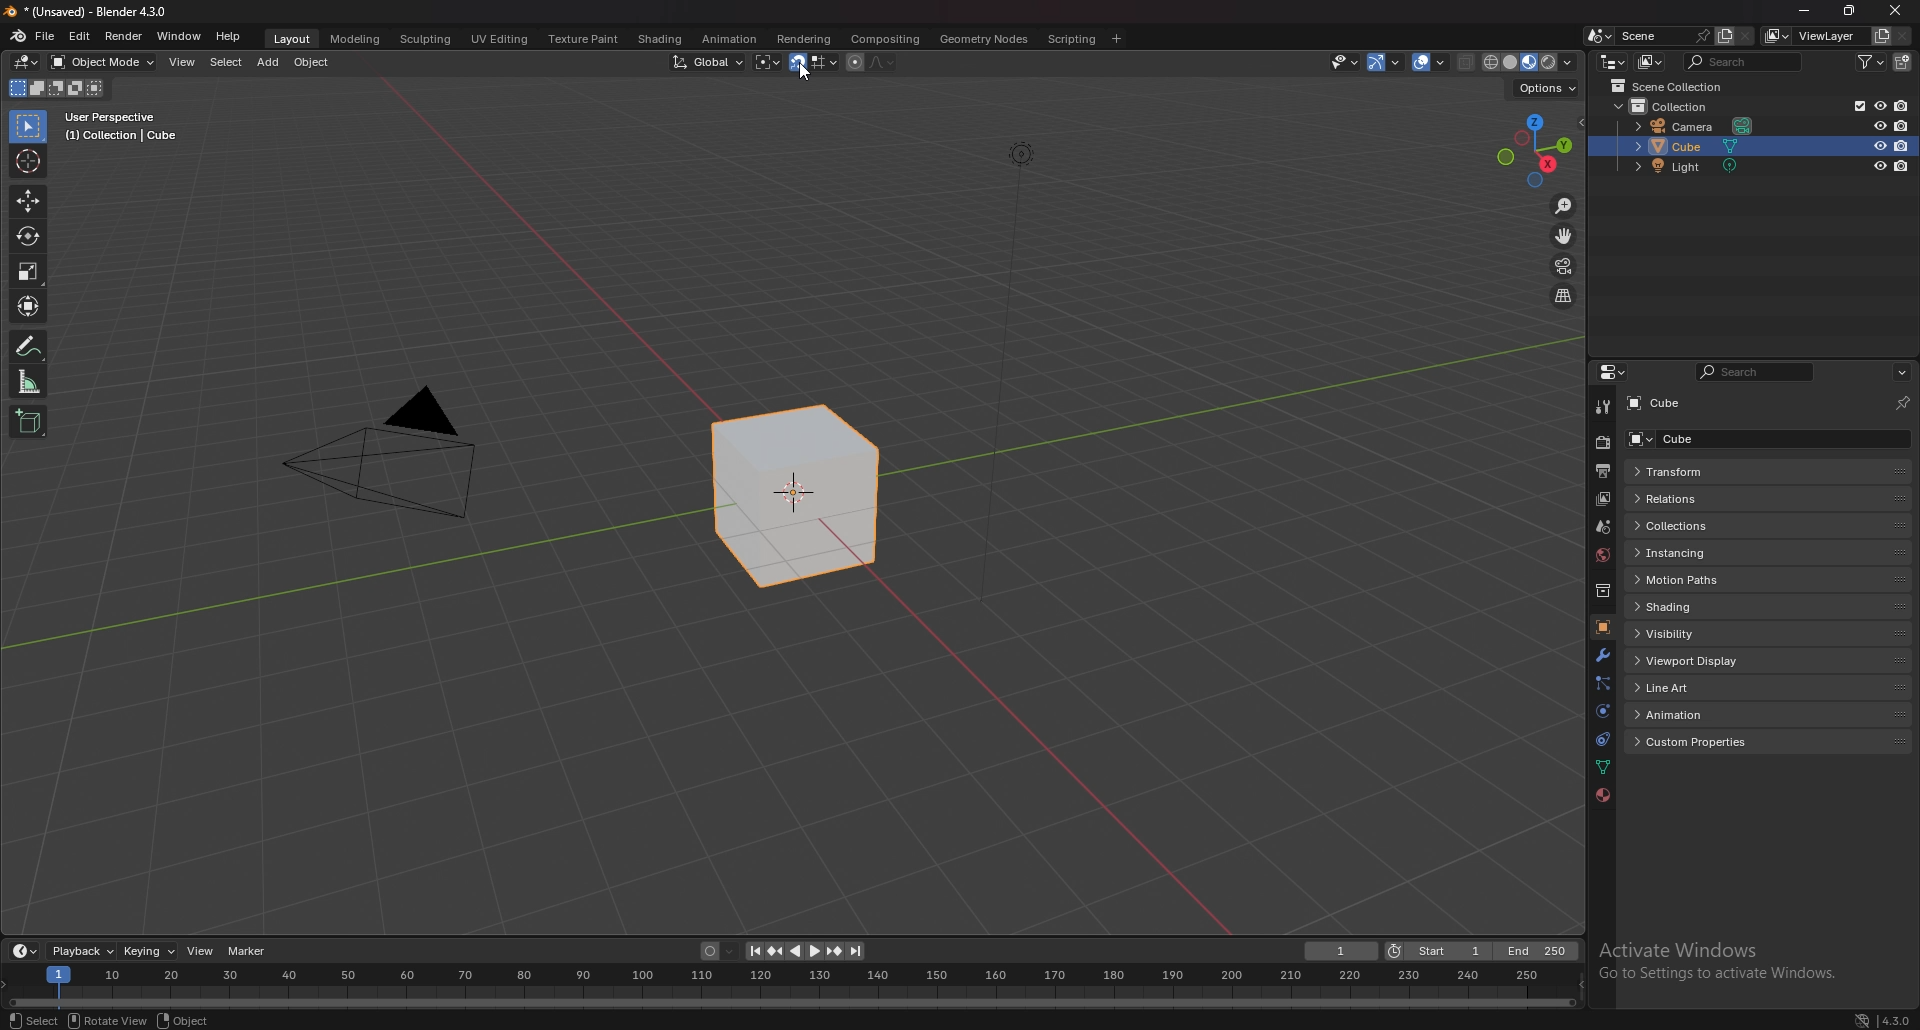  What do you see at coordinates (986, 38) in the screenshot?
I see `geometry nodes` at bounding box center [986, 38].